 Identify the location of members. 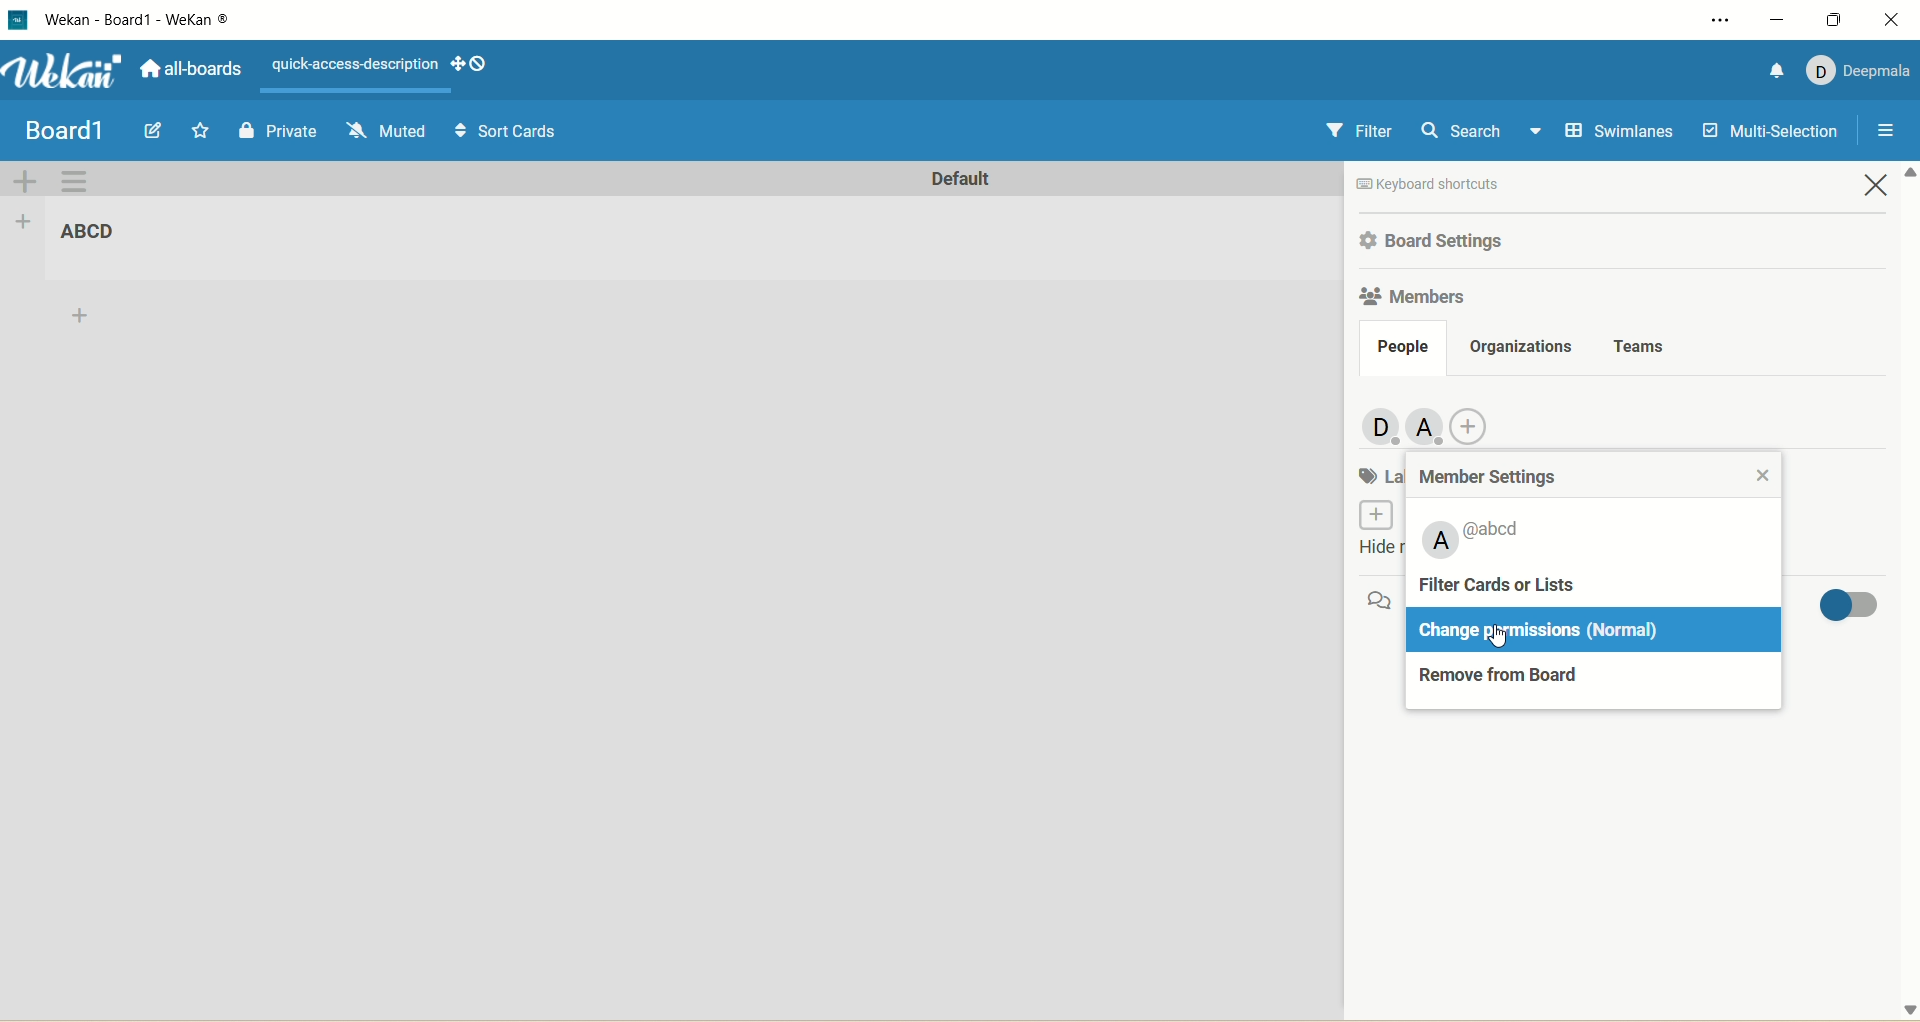
(1377, 424).